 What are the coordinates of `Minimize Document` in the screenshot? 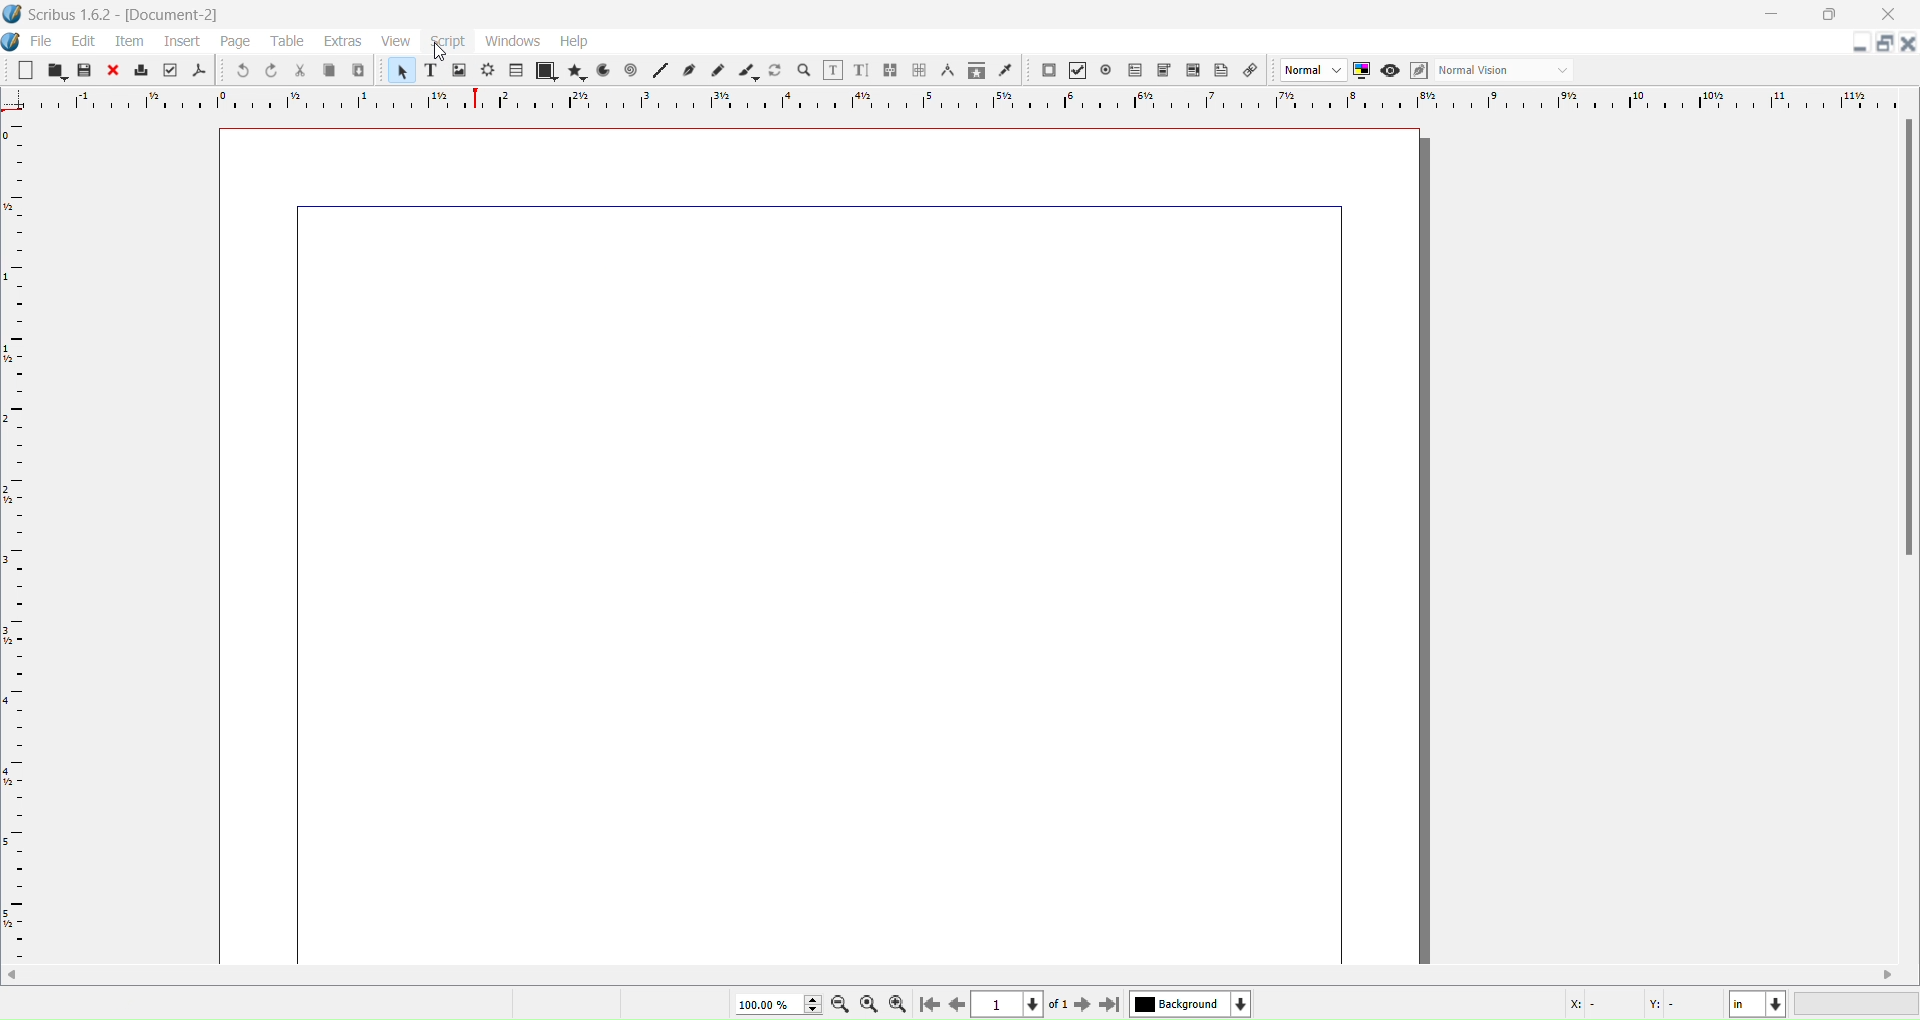 It's located at (1861, 46).